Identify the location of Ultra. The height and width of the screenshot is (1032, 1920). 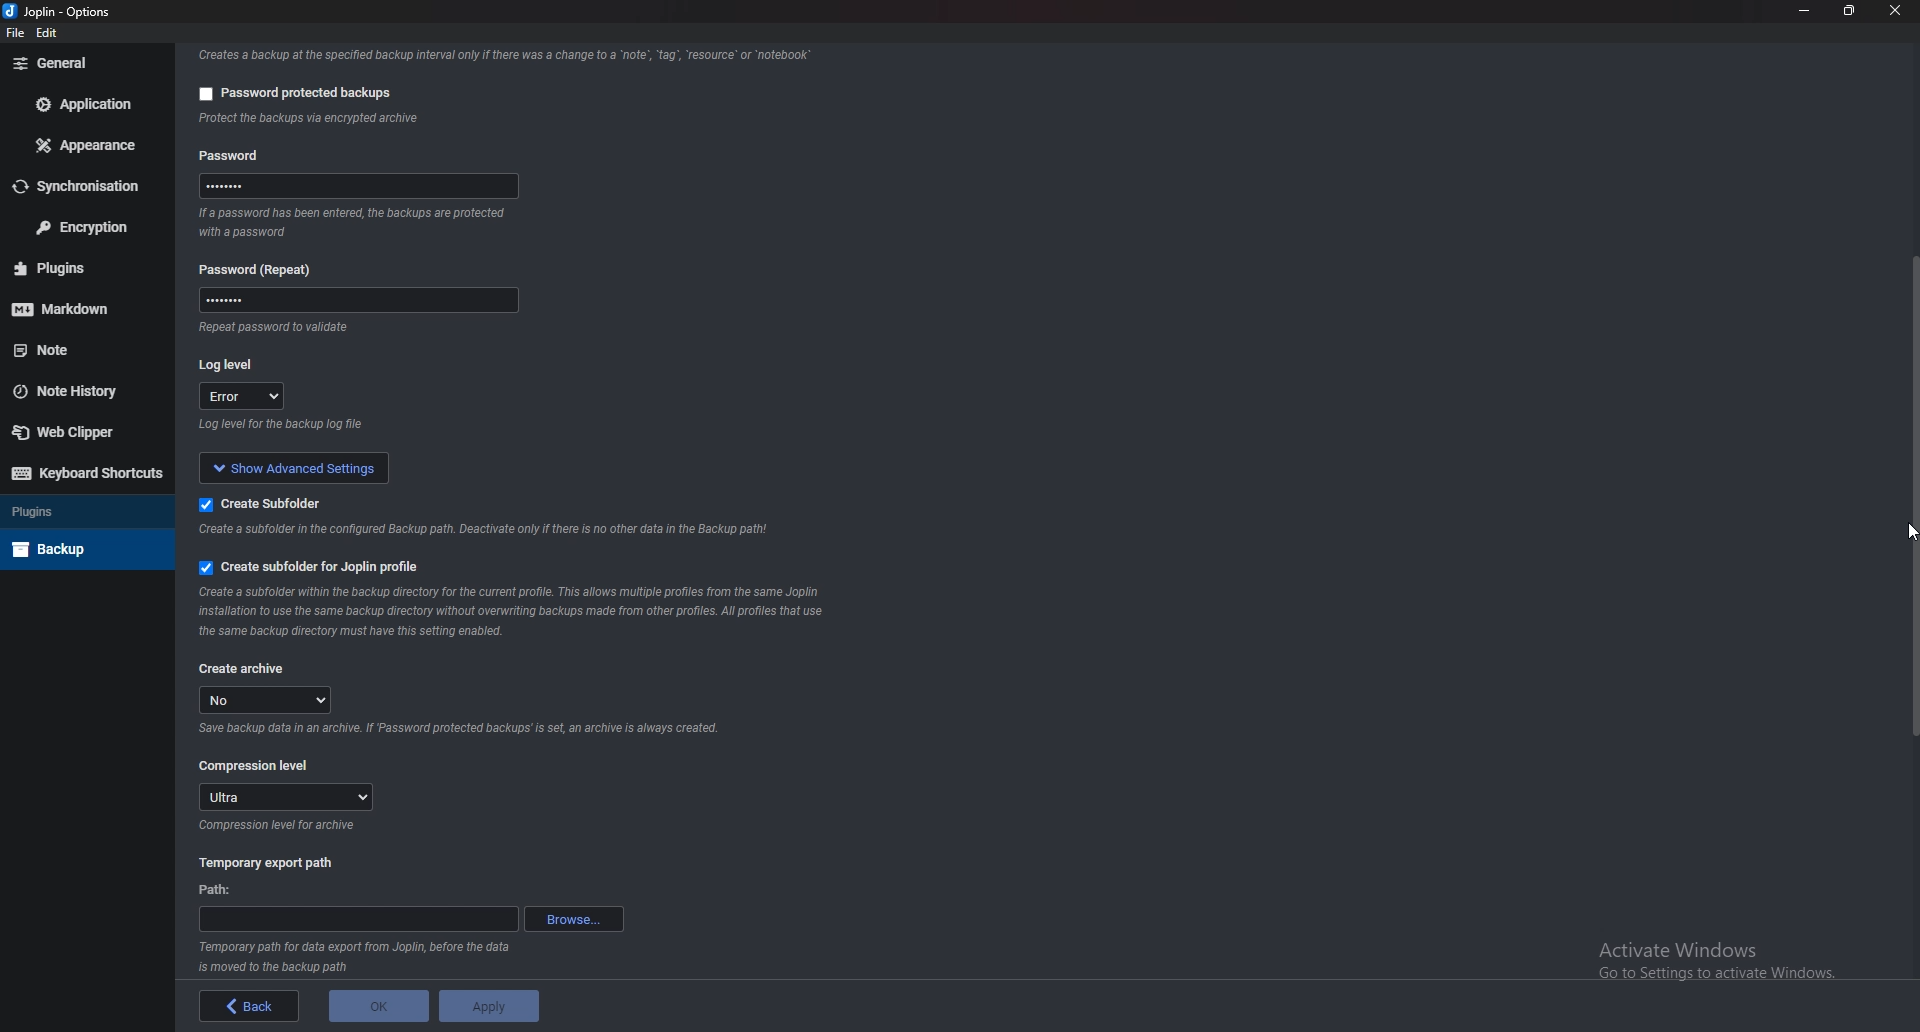
(287, 797).